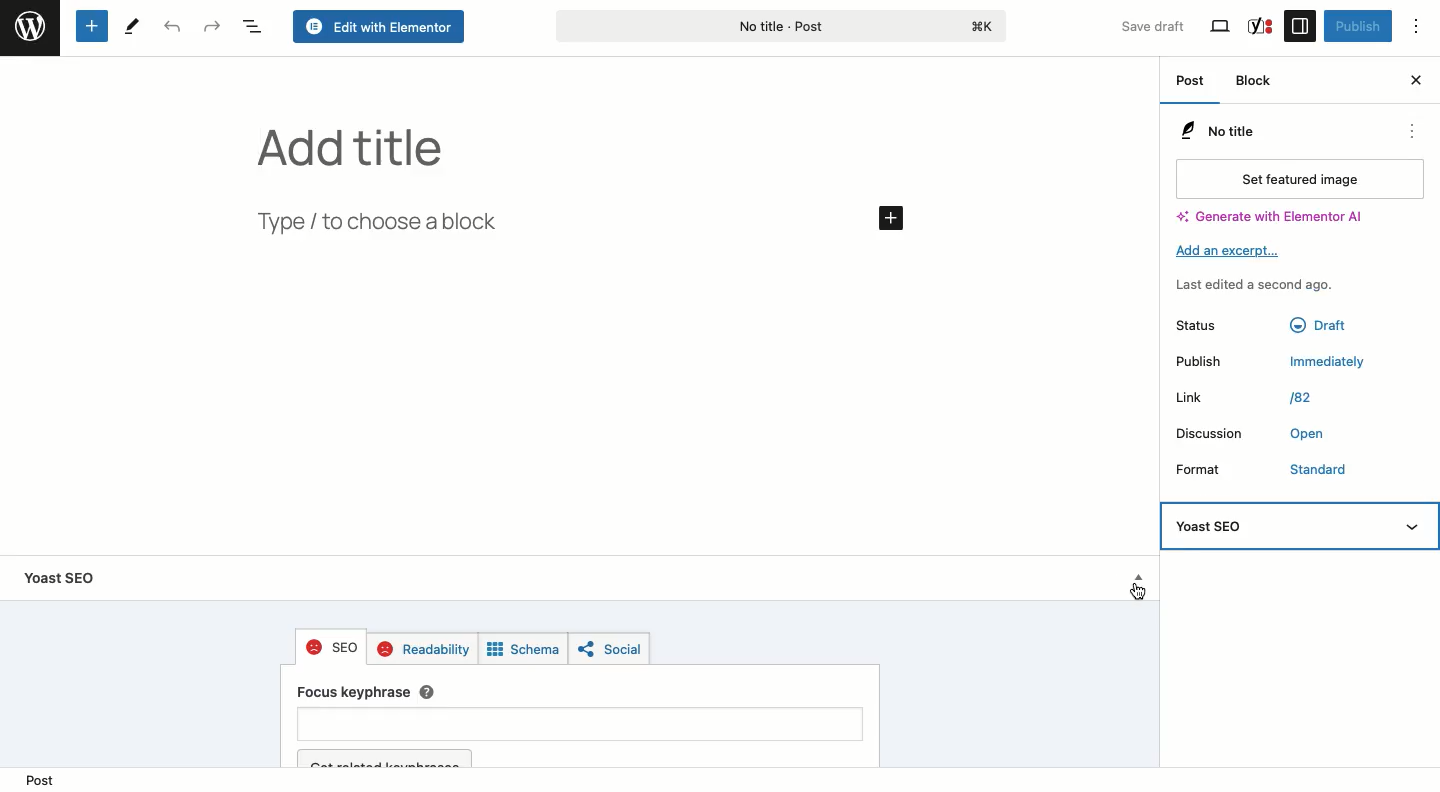 Image resolution: width=1440 pixels, height=792 pixels. Describe the element at coordinates (213, 26) in the screenshot. I see `Redo` at that location.